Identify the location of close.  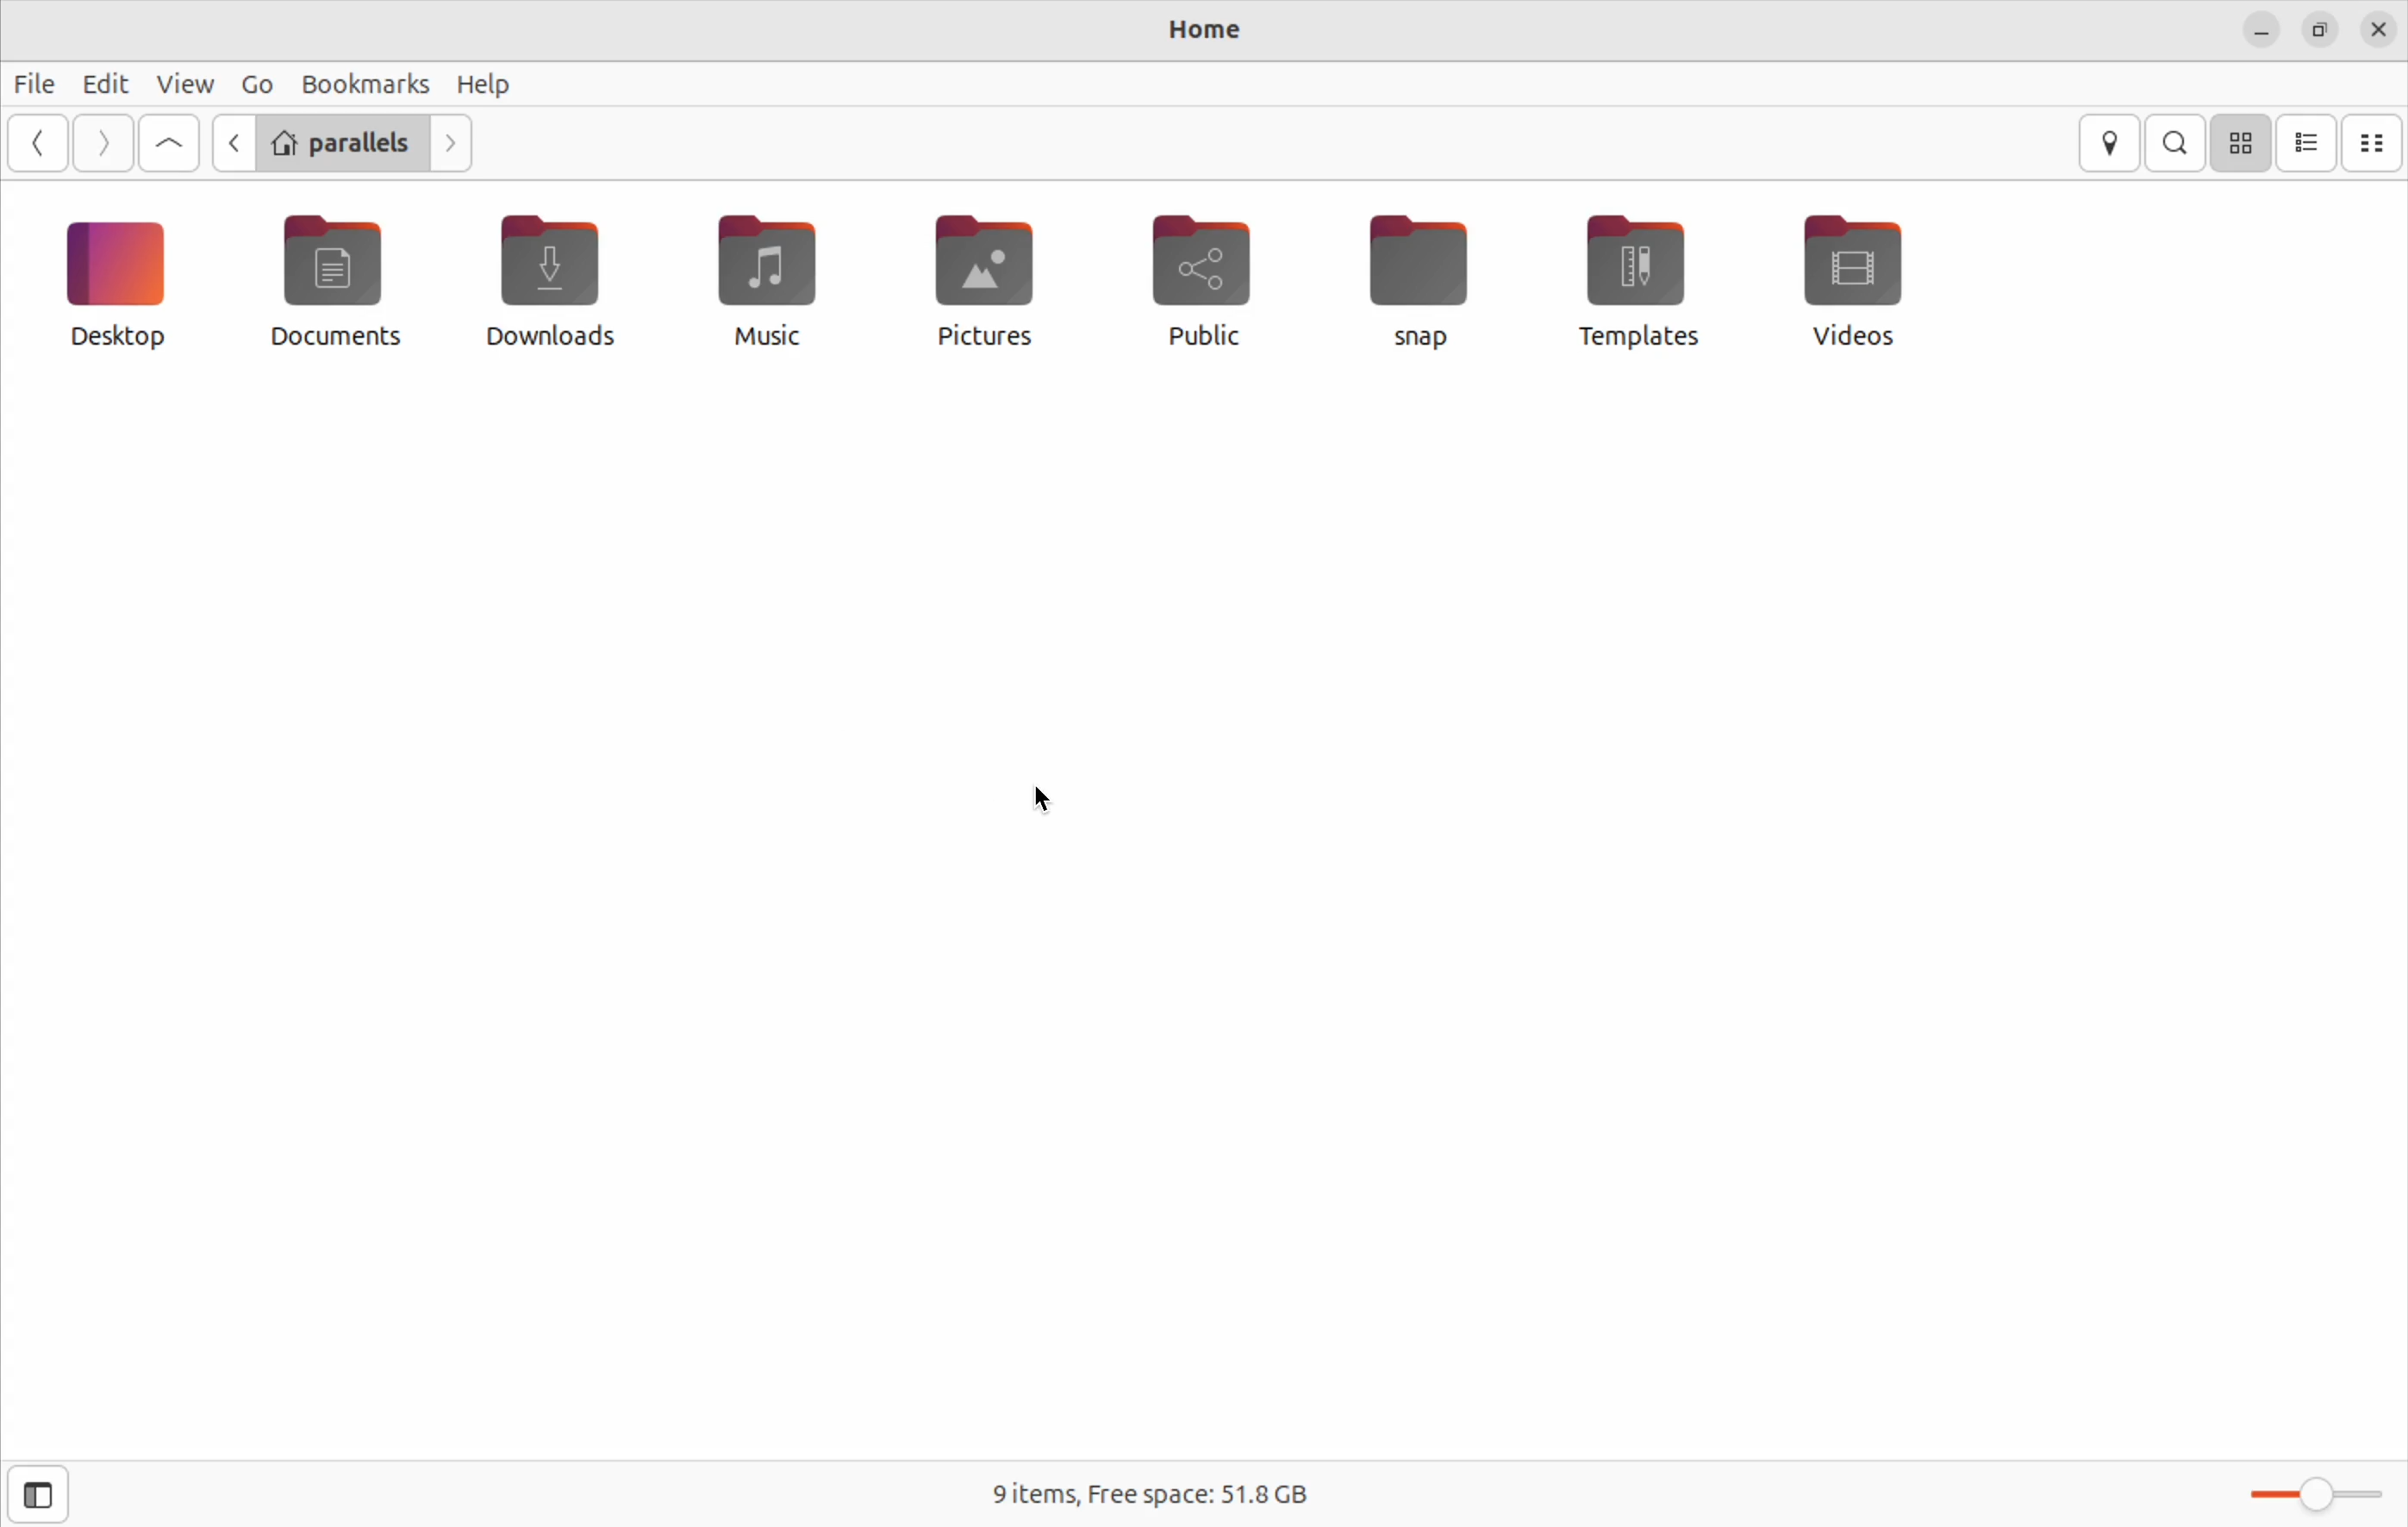
(2374, 29).